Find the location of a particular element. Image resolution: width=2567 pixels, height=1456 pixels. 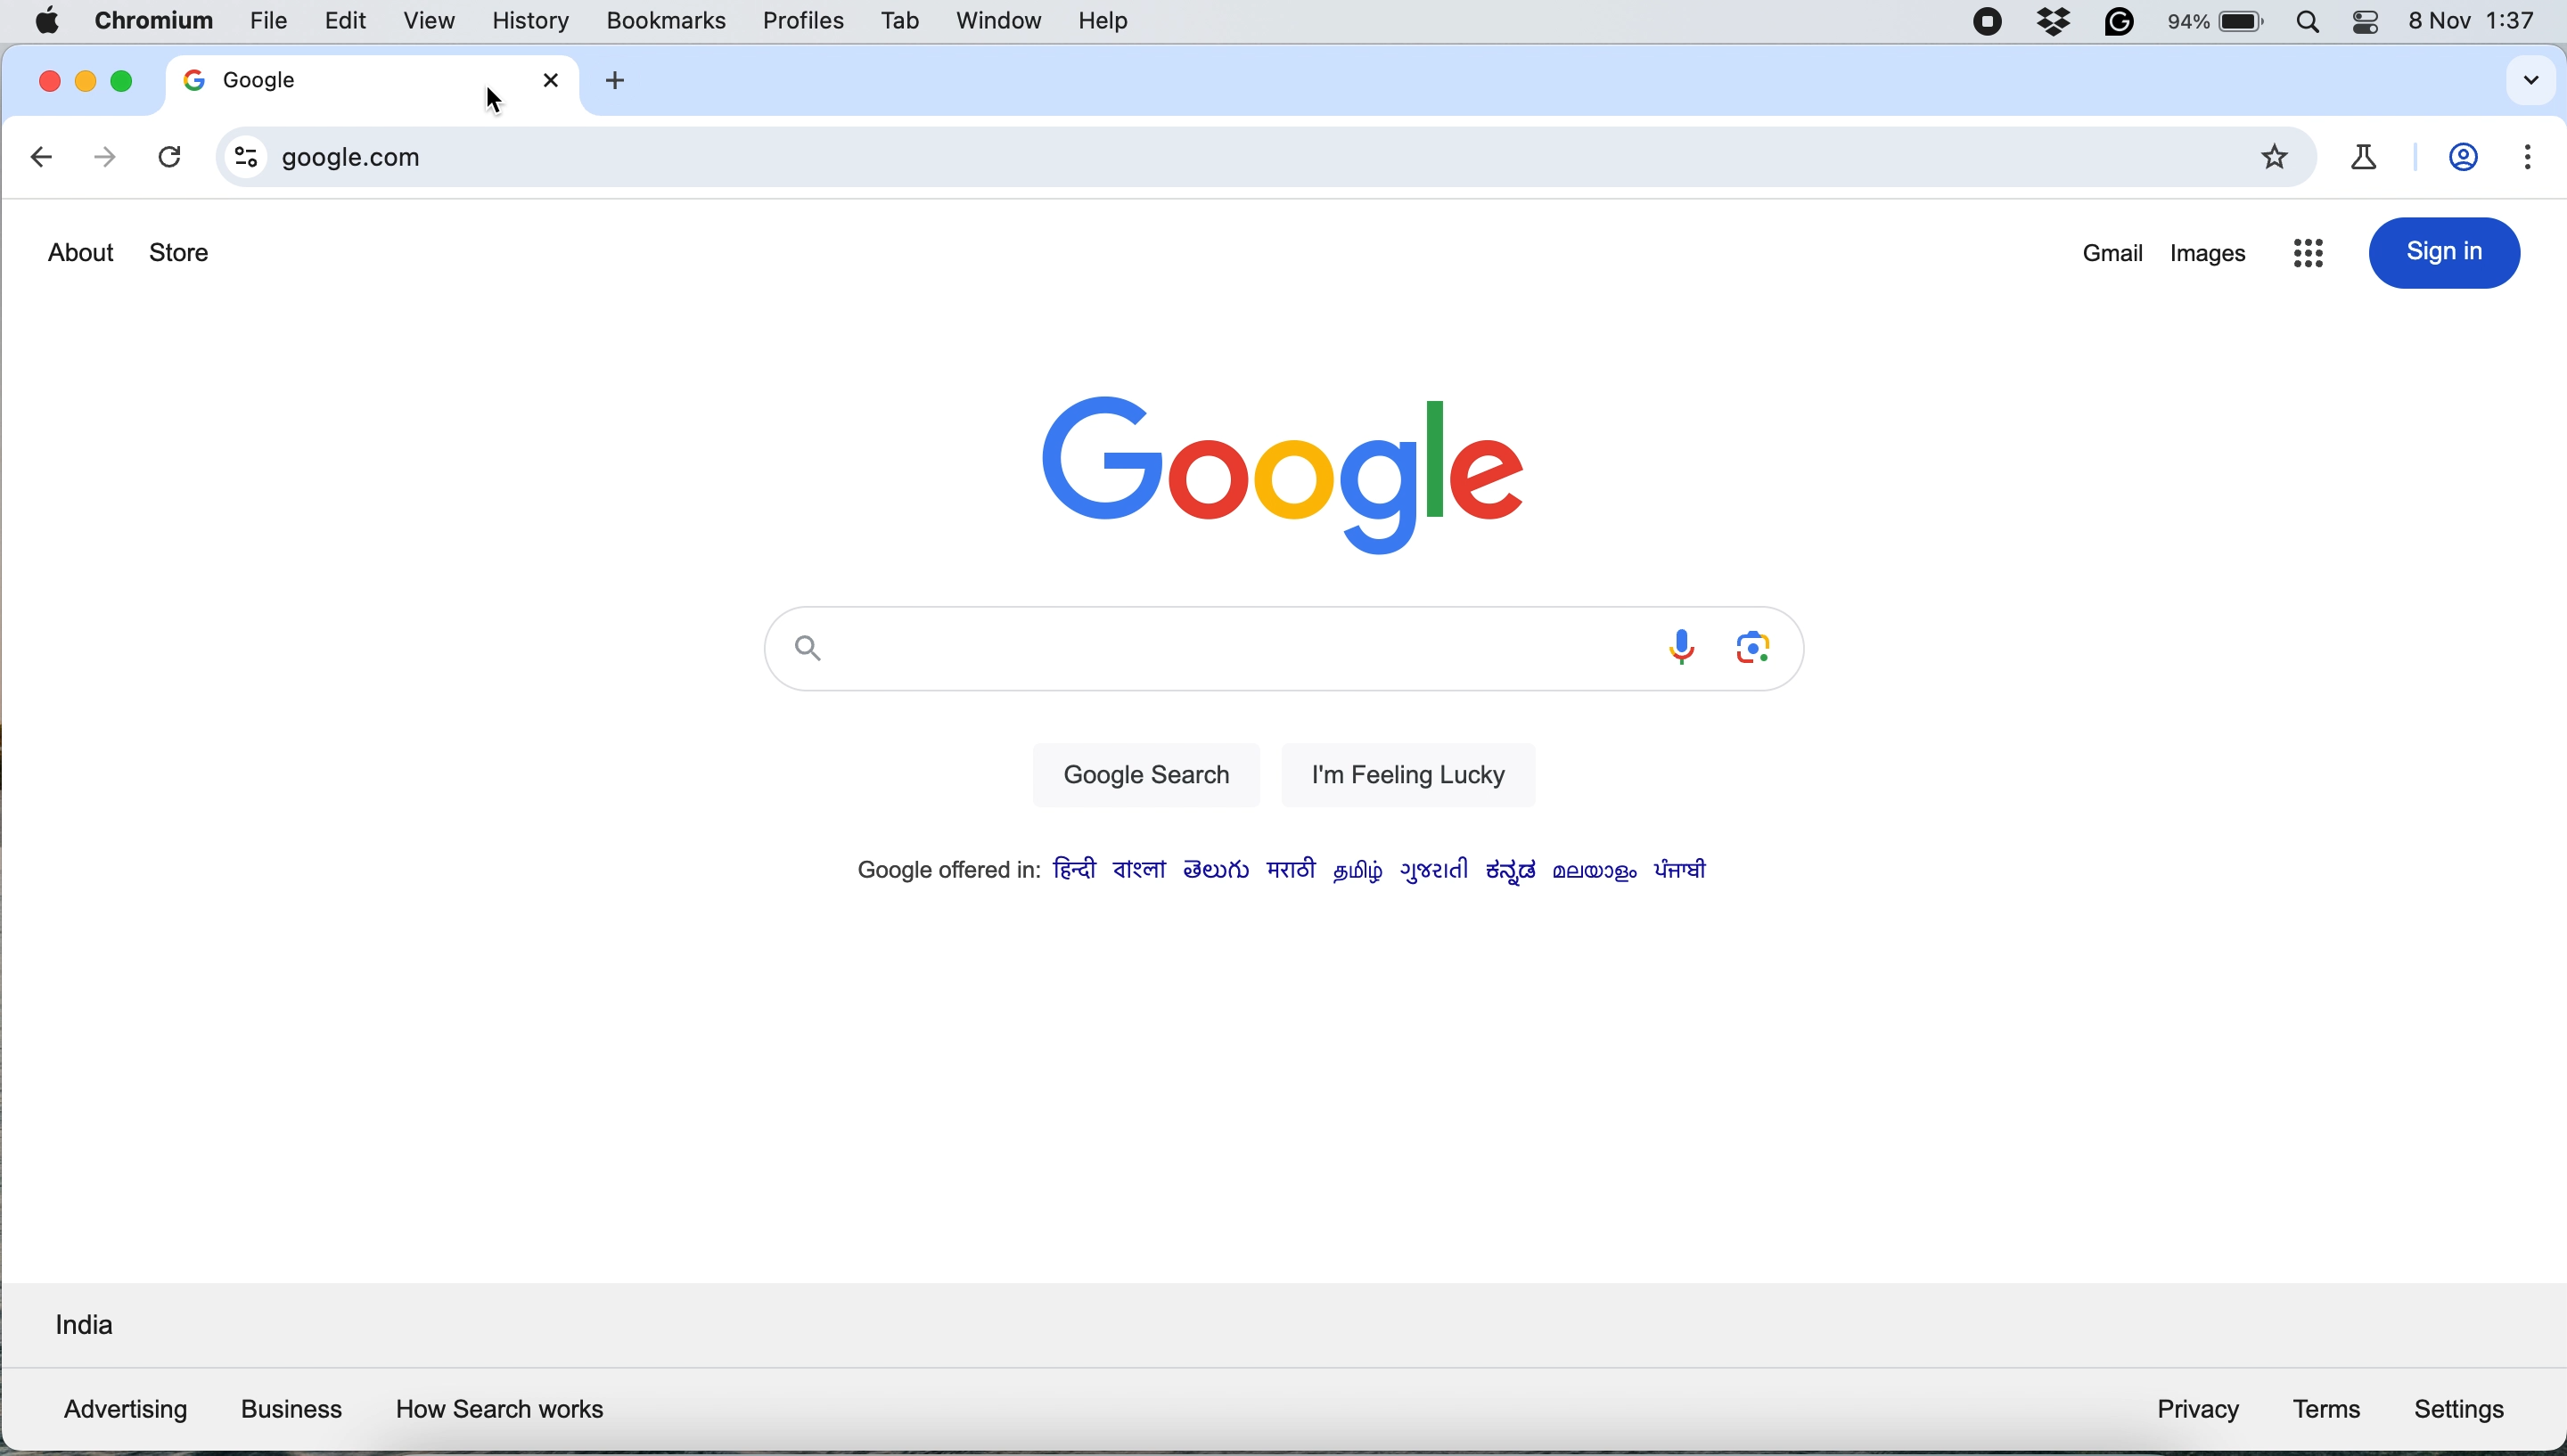

speech to text  is located at coordinates (1679, 647).